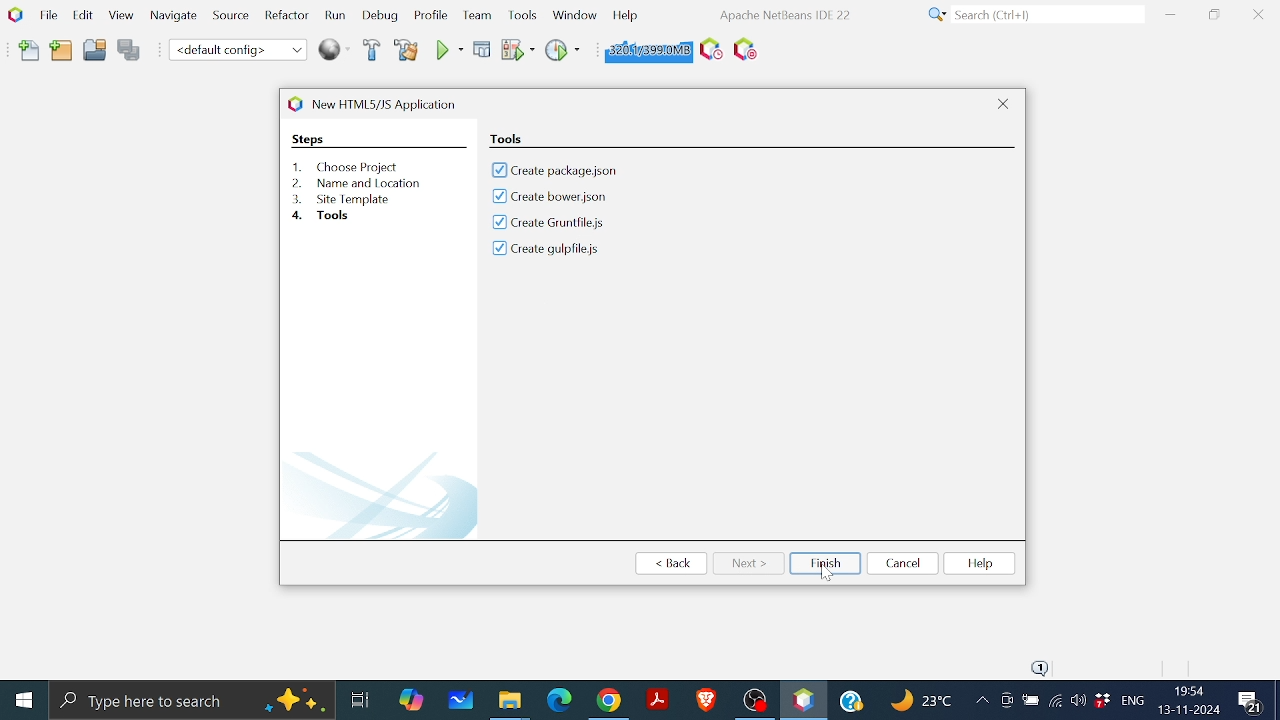 The image size is (1280, 720). What do you see at coordinates (524, 14) in the screenshot?
I see `Tools` at bounding box center [524, 14].